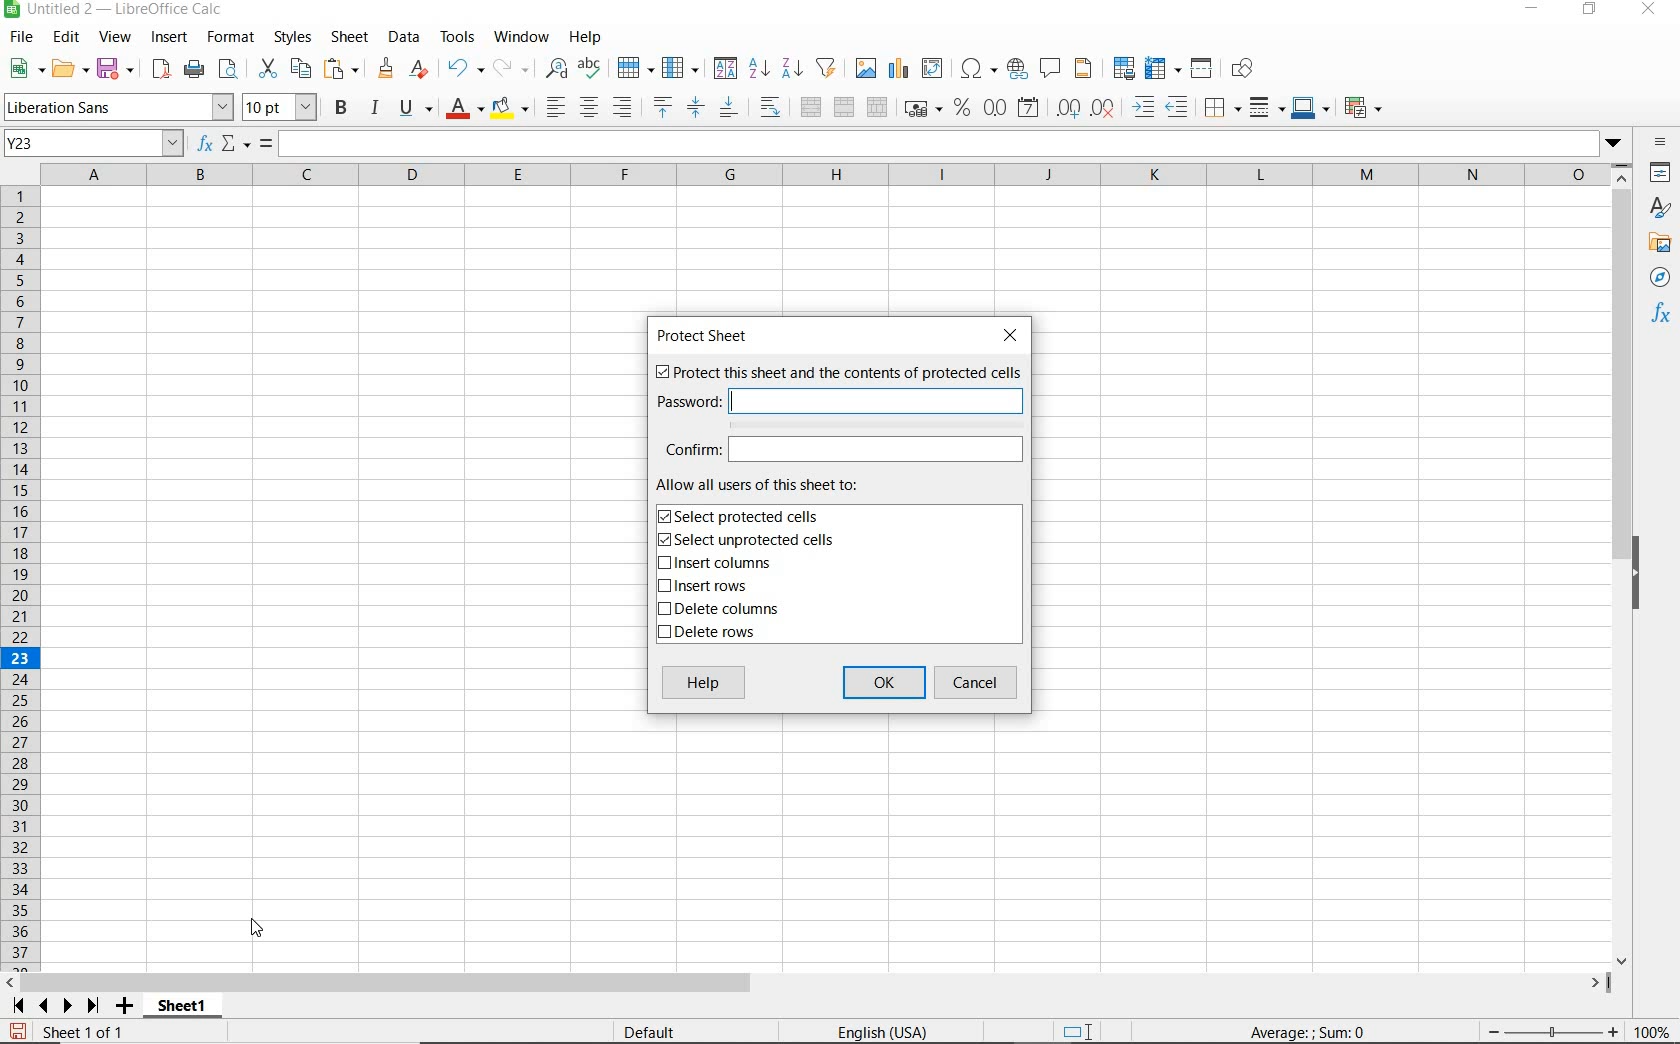  What do you see at coordinates (714, 565) in the screenshot?
I see `INSERT COLUMNS` at bounding box center [714, 565].